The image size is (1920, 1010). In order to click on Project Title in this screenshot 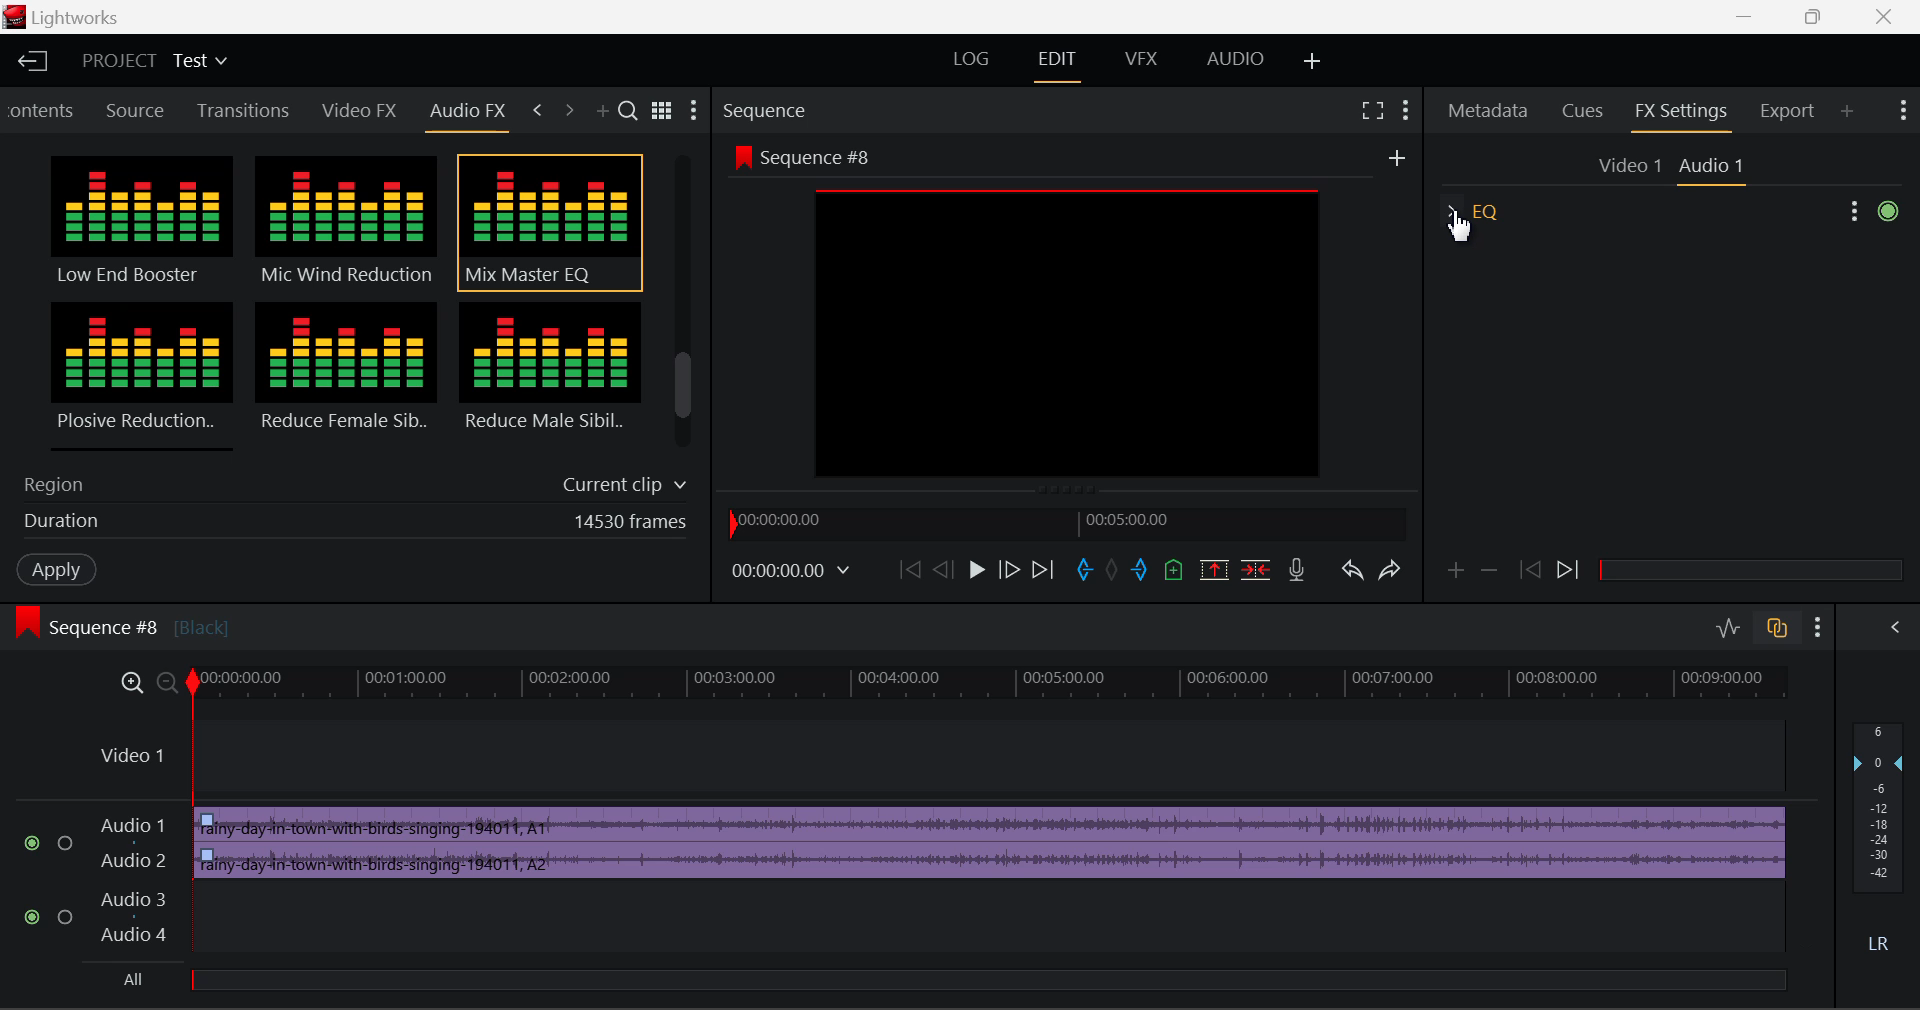, I will do `click(152, 60)`.